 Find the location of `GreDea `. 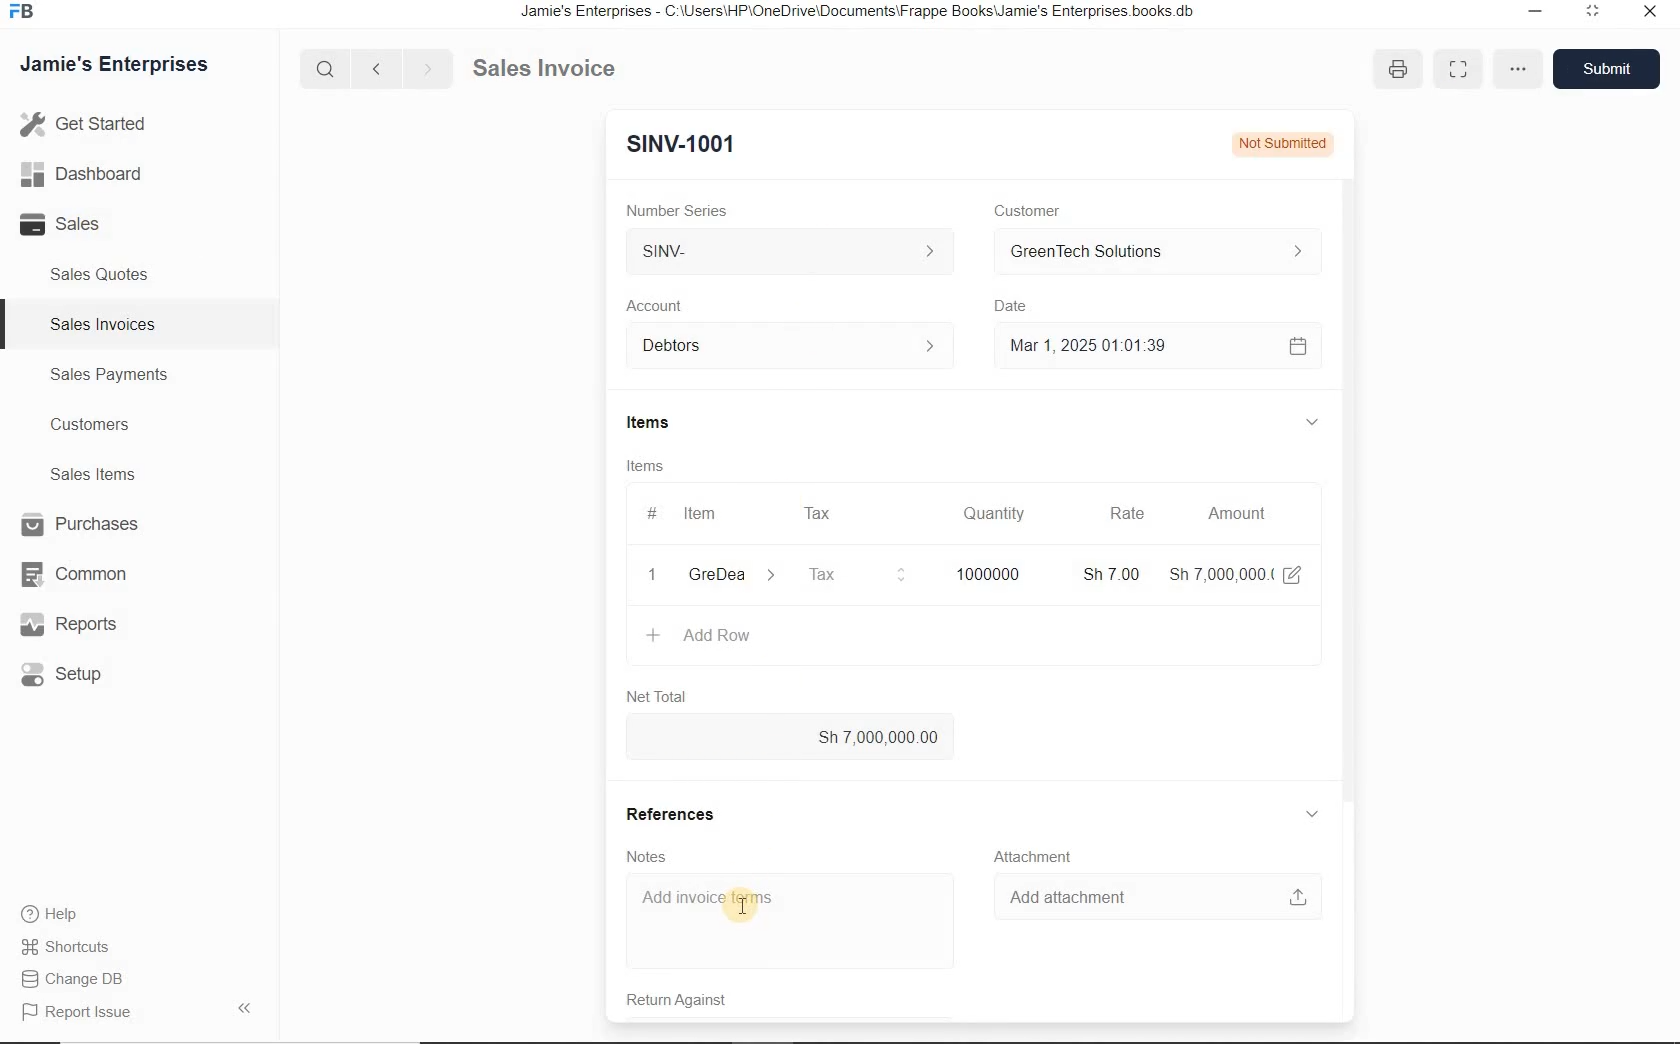

GreDea  is located at coordinates (729, 576).